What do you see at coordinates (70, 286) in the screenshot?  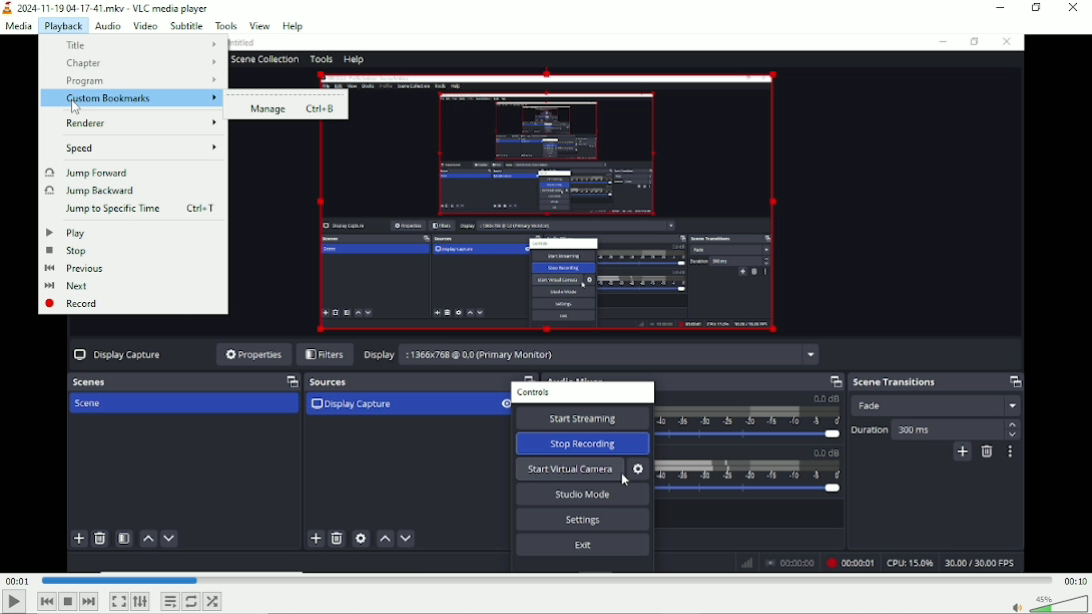 I see `next` at bounding box center [70, 286].